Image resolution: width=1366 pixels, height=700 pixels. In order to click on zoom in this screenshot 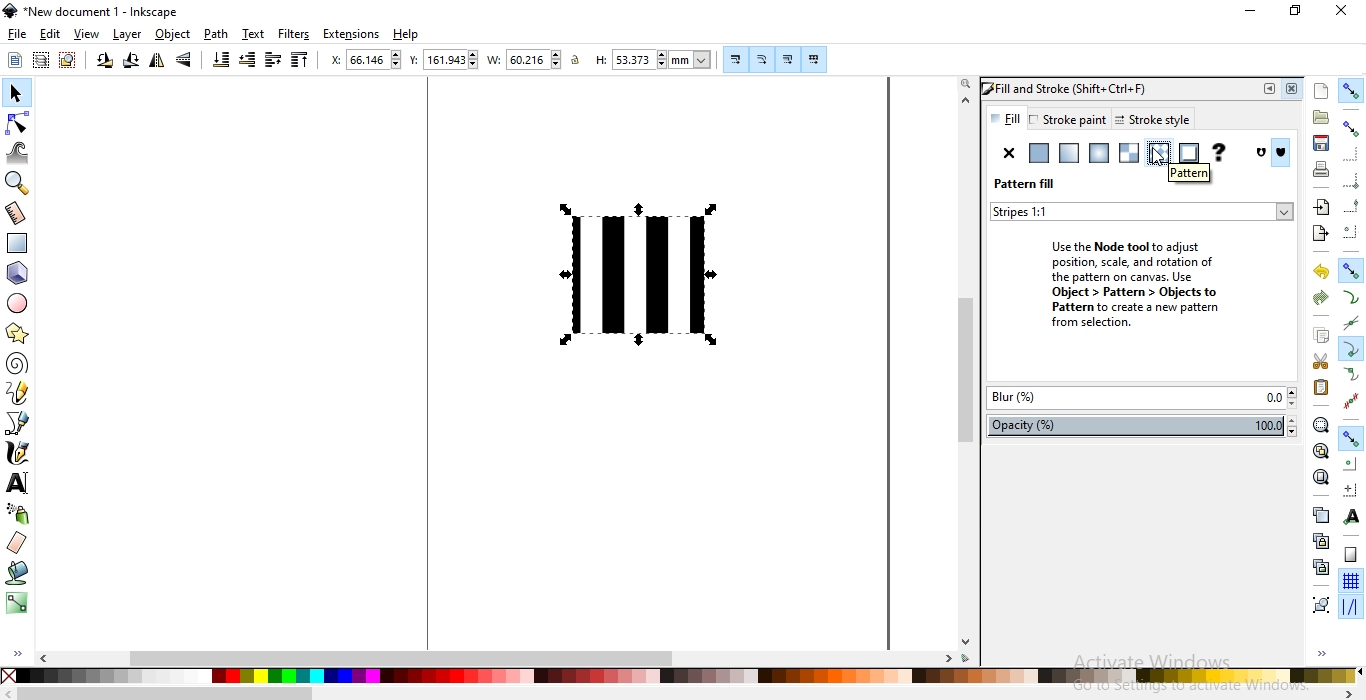, I will do `click(964, 84)`.